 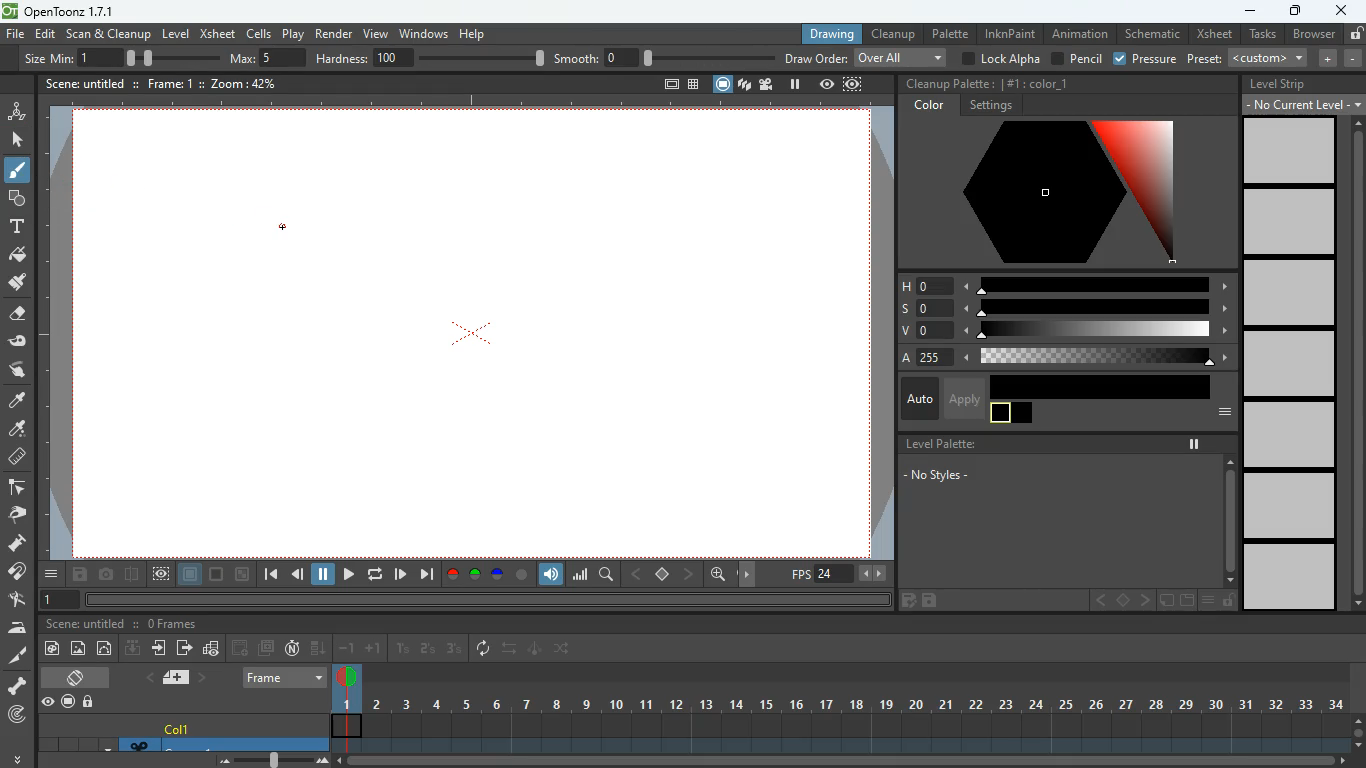 What do you see at coordinates (906, 602) in the screenshot?
I see `edit` at bounding box center [906, 602].